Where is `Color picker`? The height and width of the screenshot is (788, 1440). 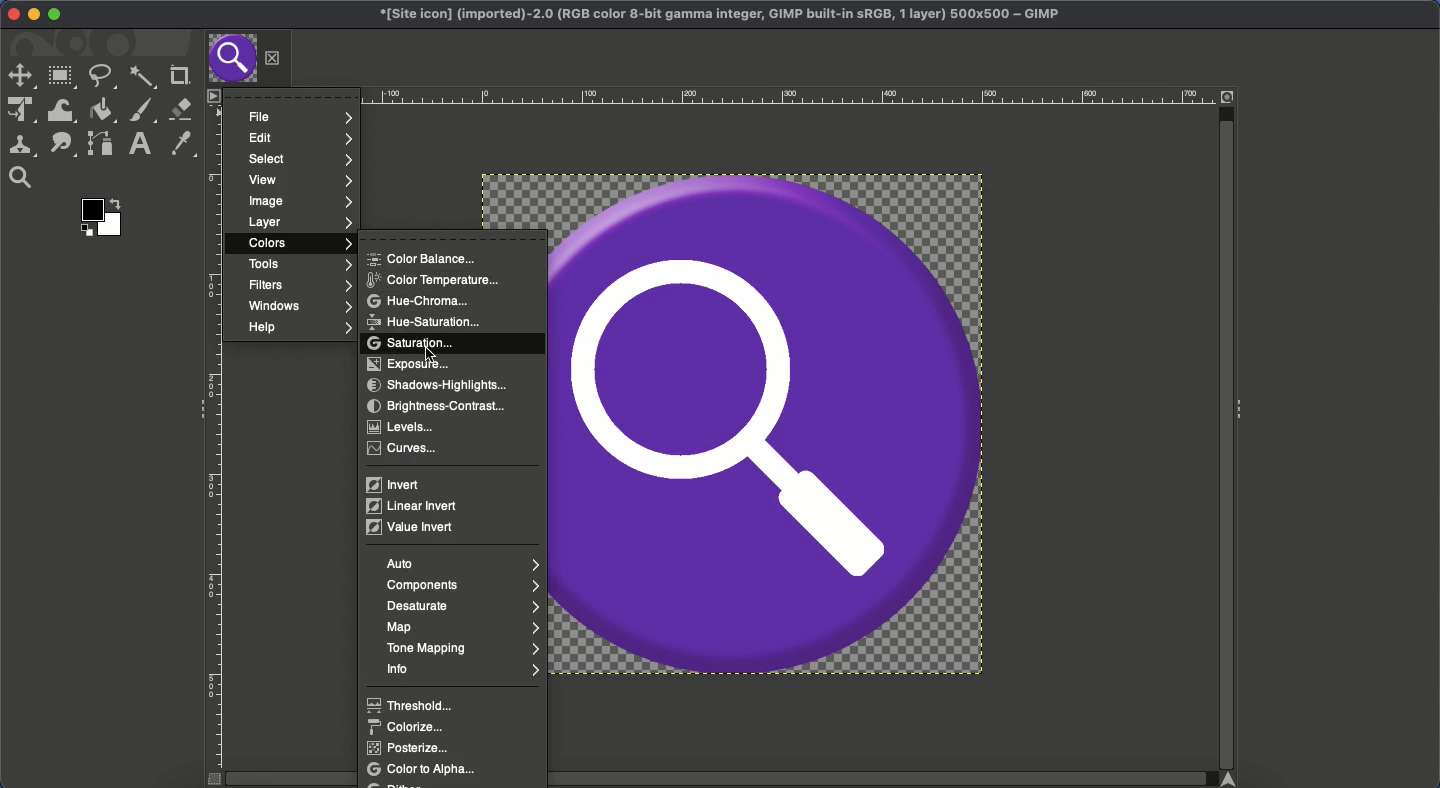 Color picker is located at coordinates (180, 144).